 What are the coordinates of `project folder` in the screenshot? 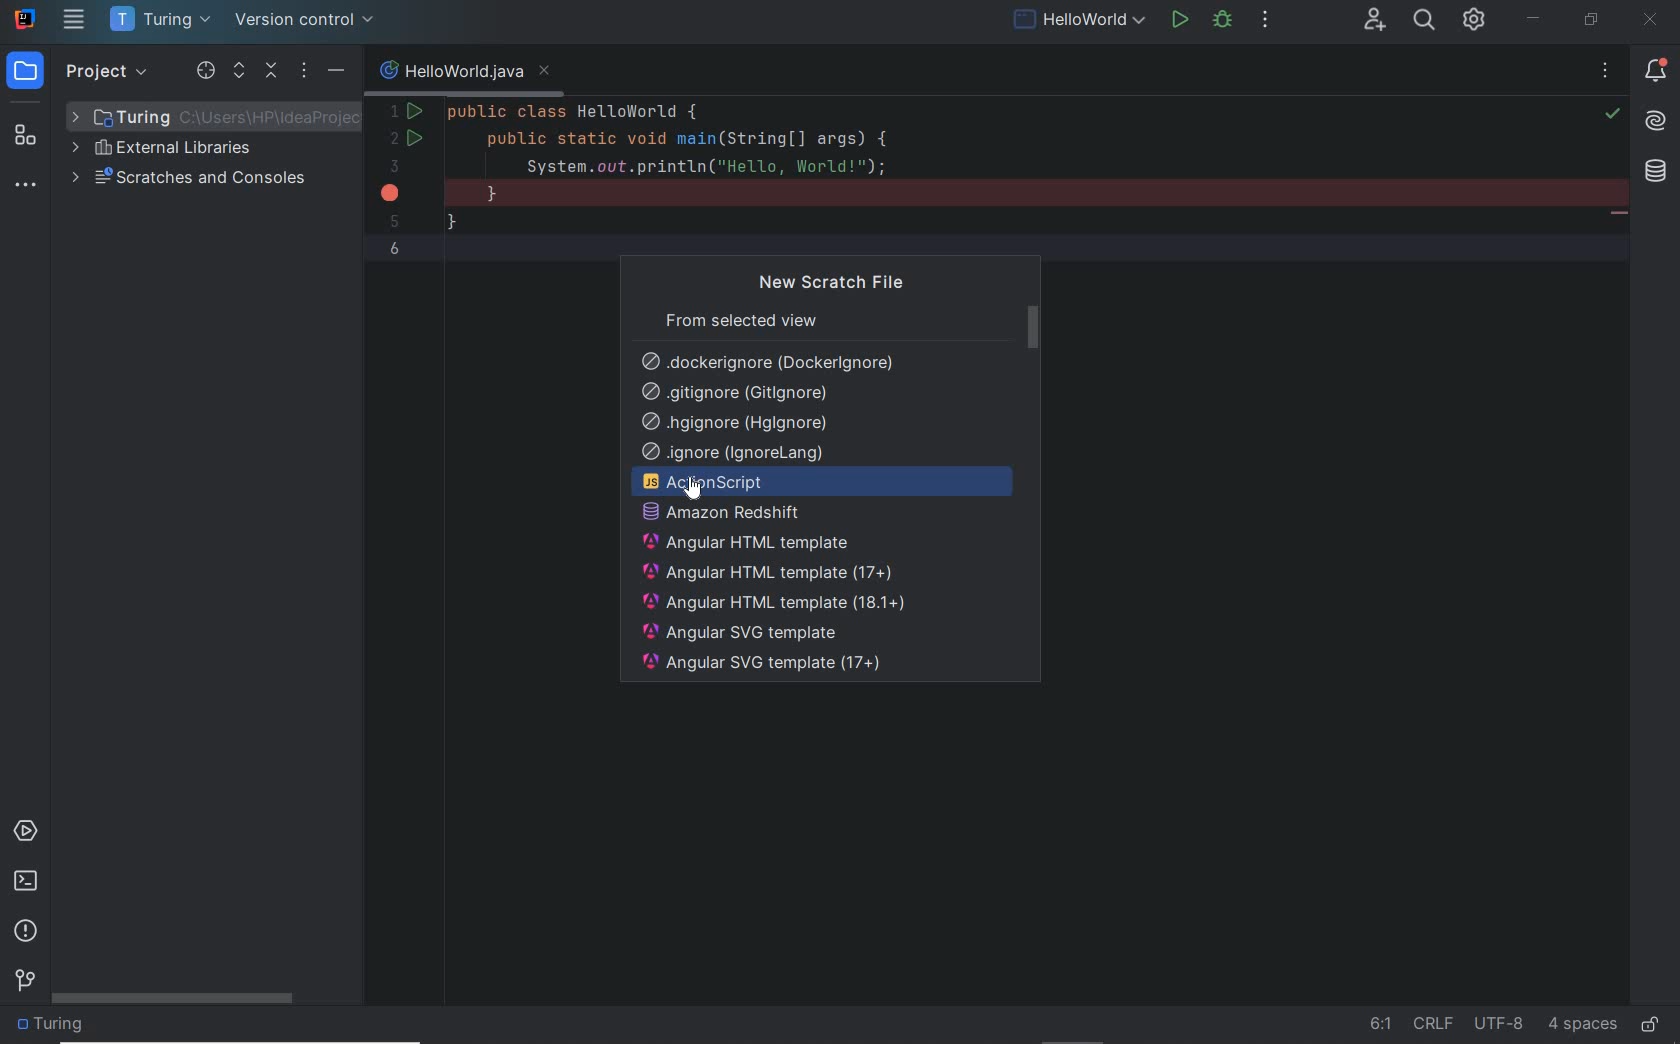 It's located at (215, 116).